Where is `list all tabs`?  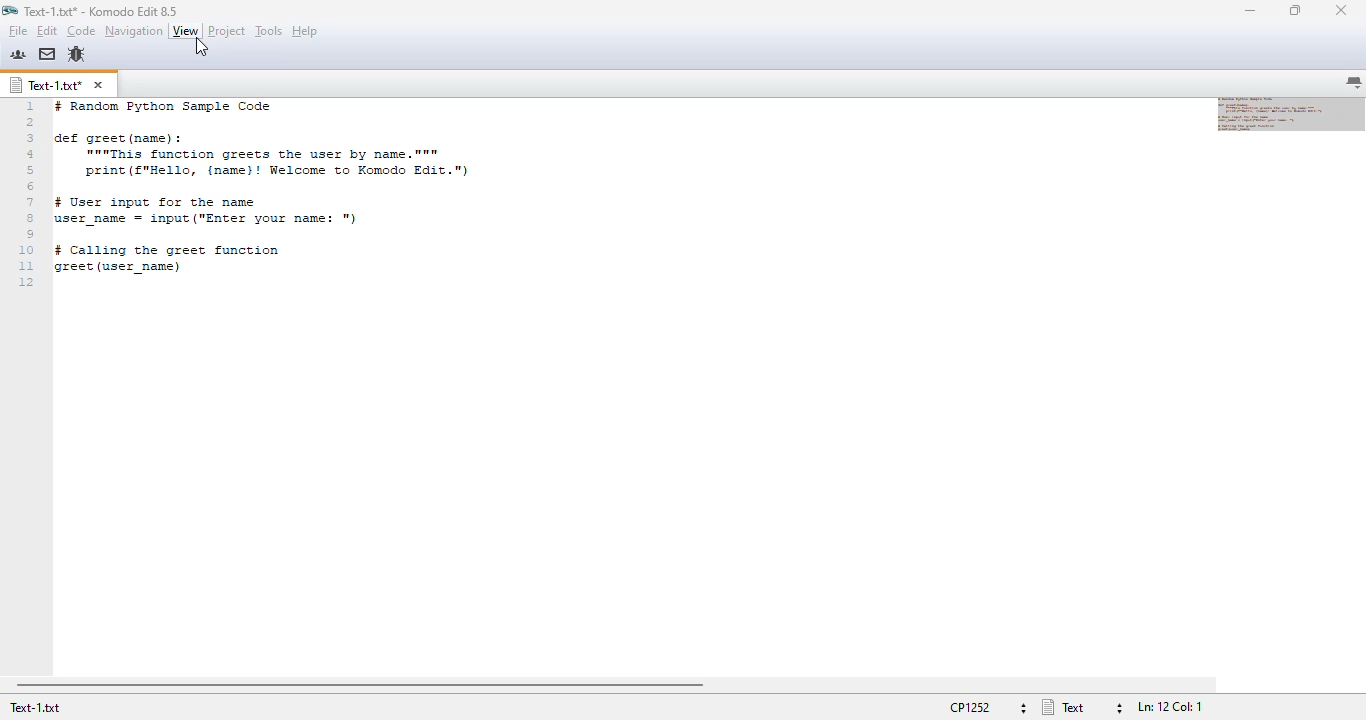
list all tabs is located at coordinates (1354, 83).